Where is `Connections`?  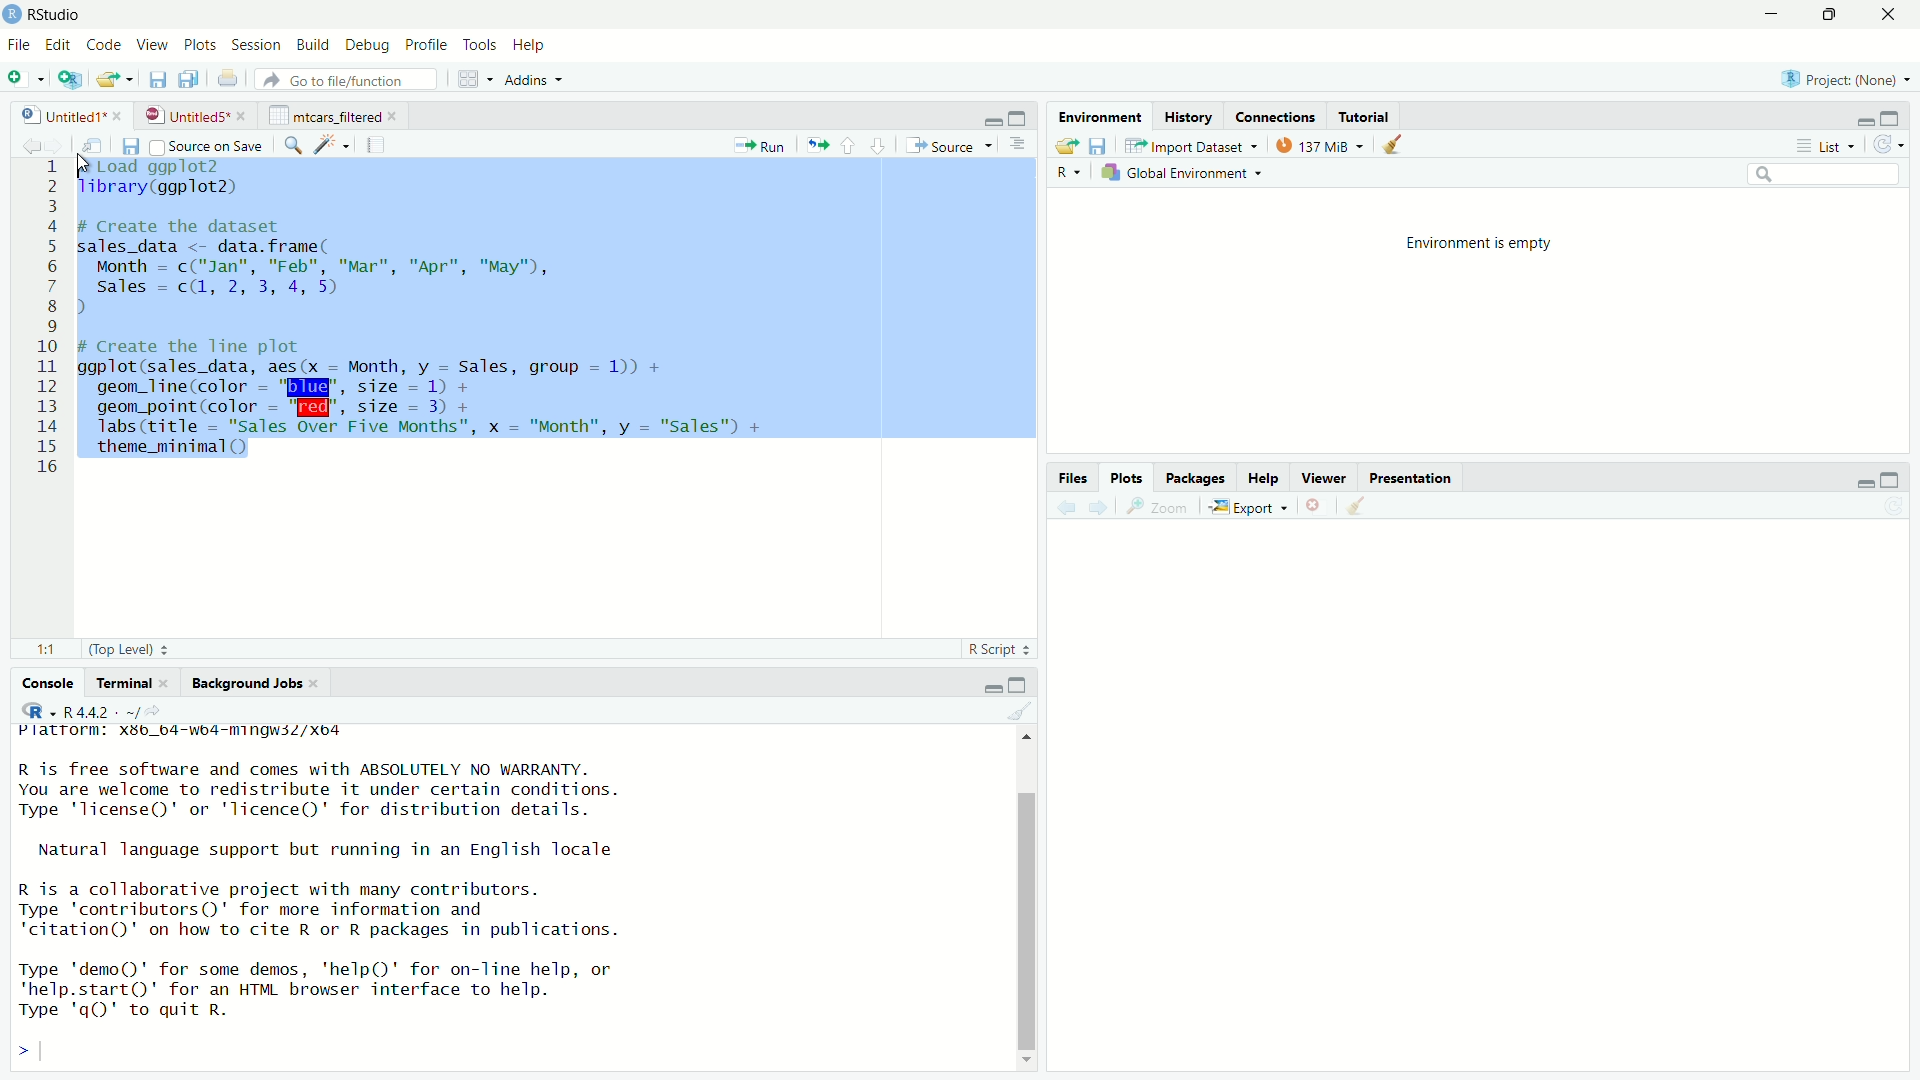
Connections is located at coordinates (1276, 117).